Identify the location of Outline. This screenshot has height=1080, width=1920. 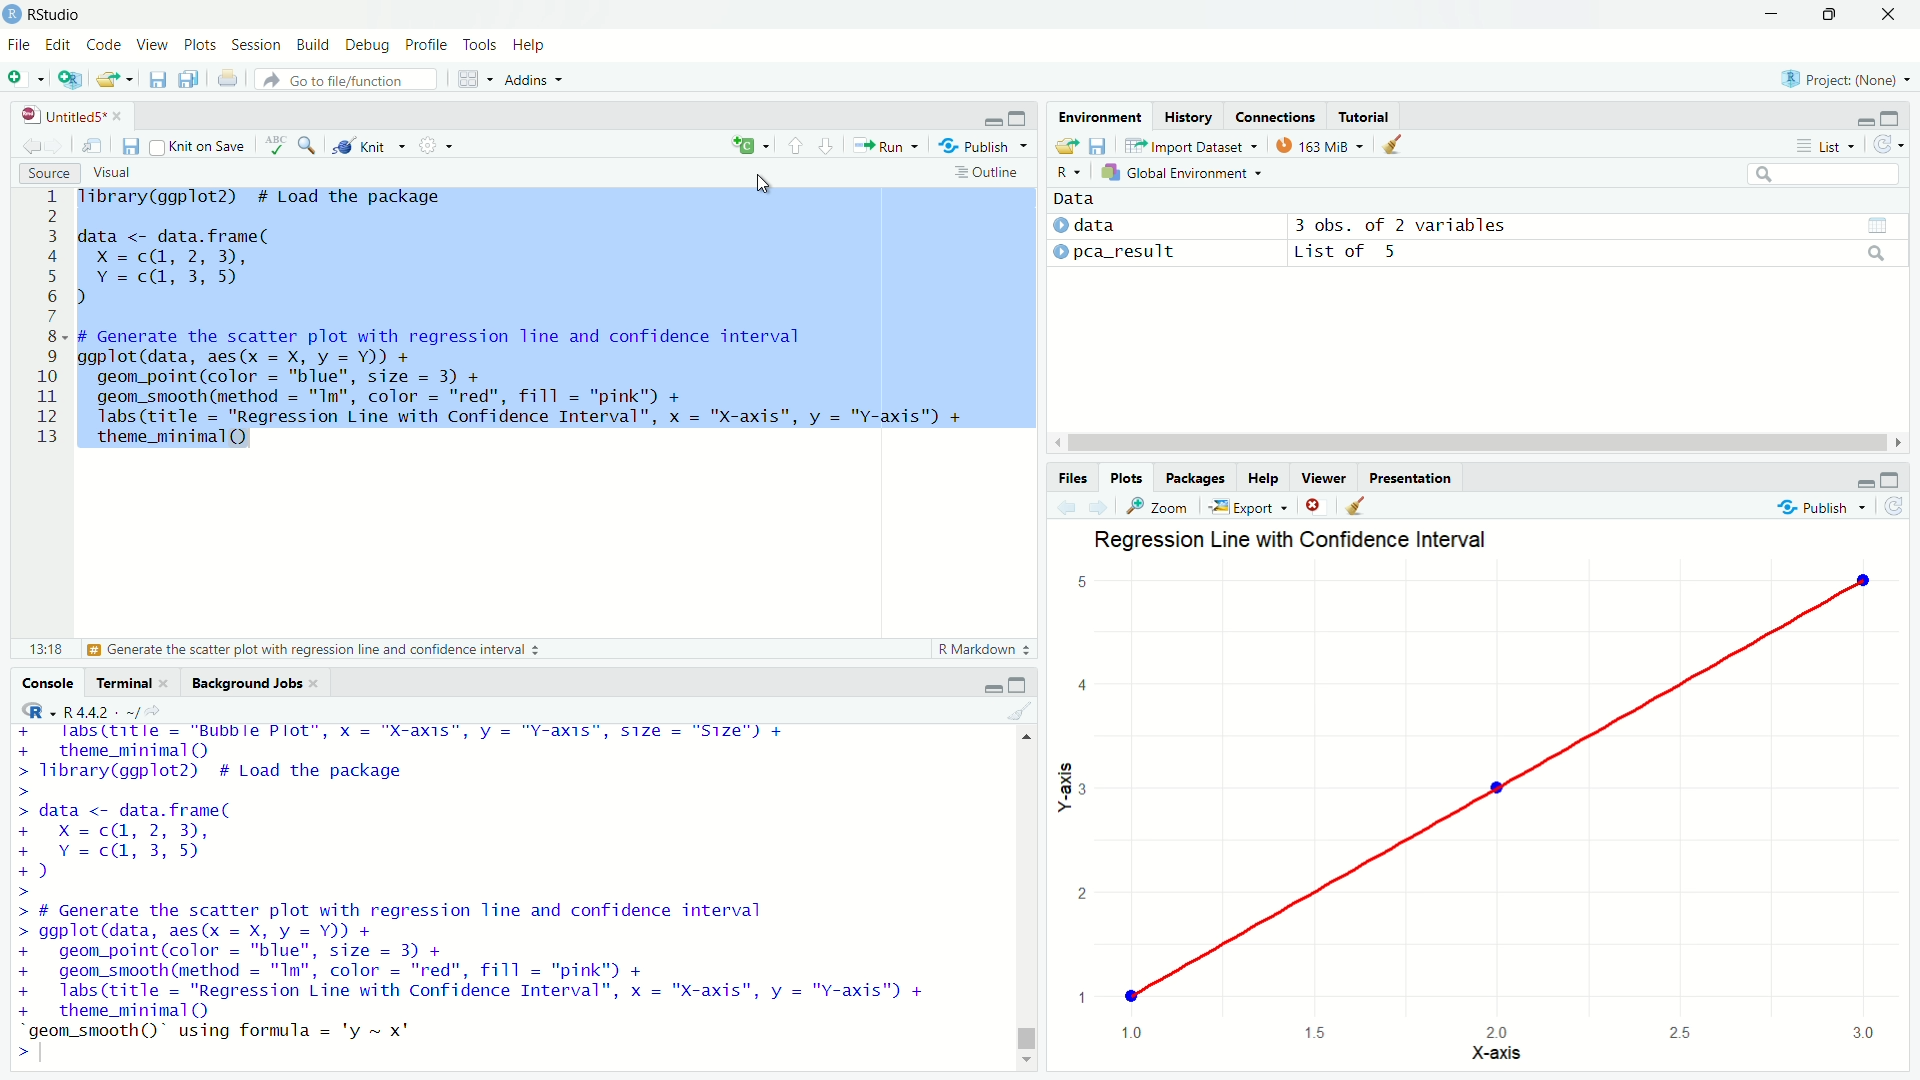
(989, 172).